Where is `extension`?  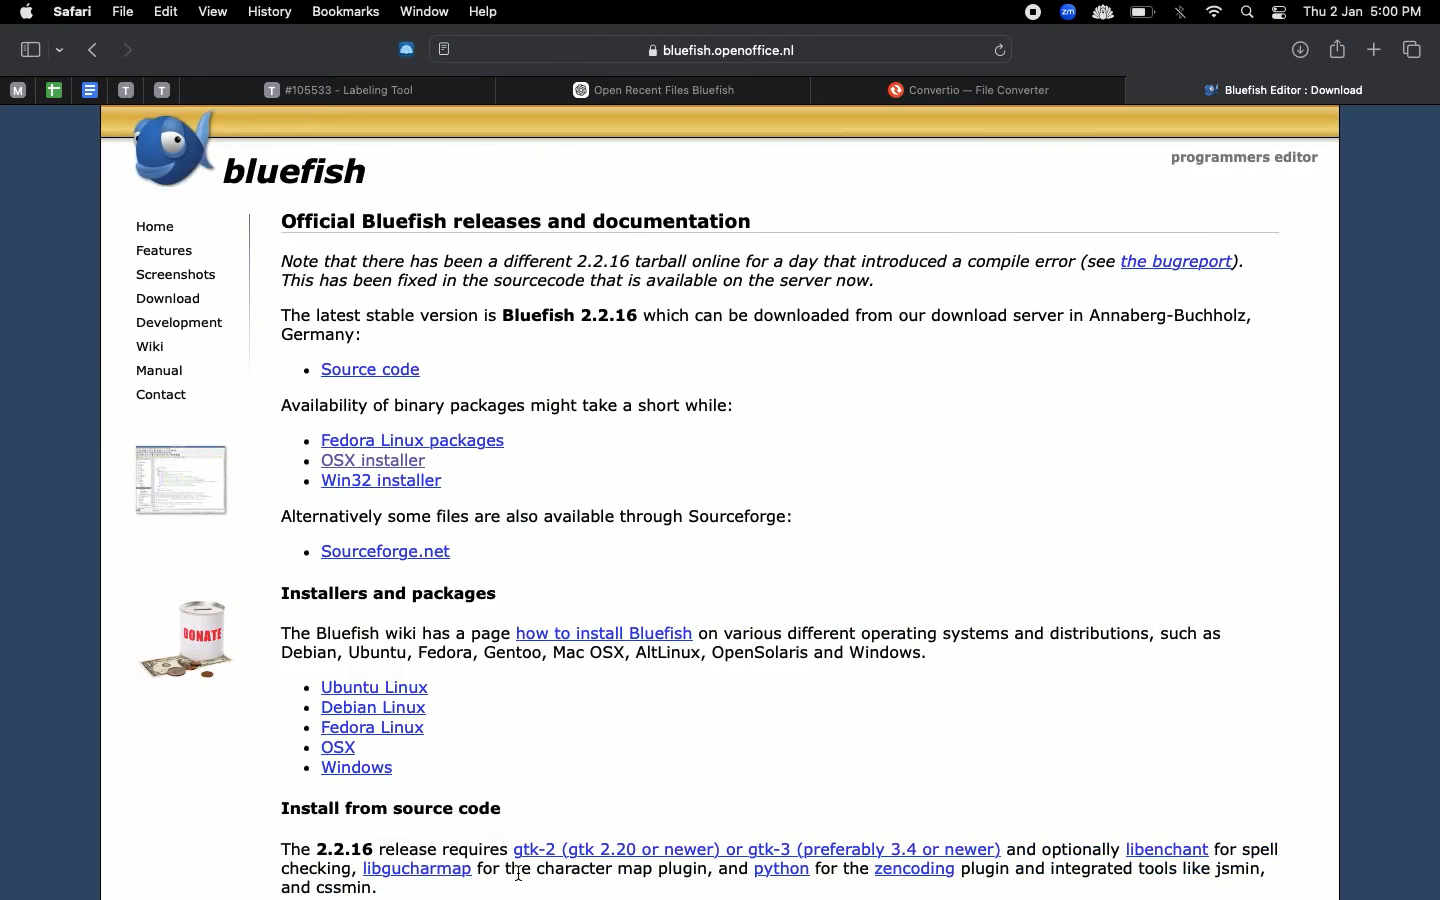 extension is located at coordinates (409, 50).